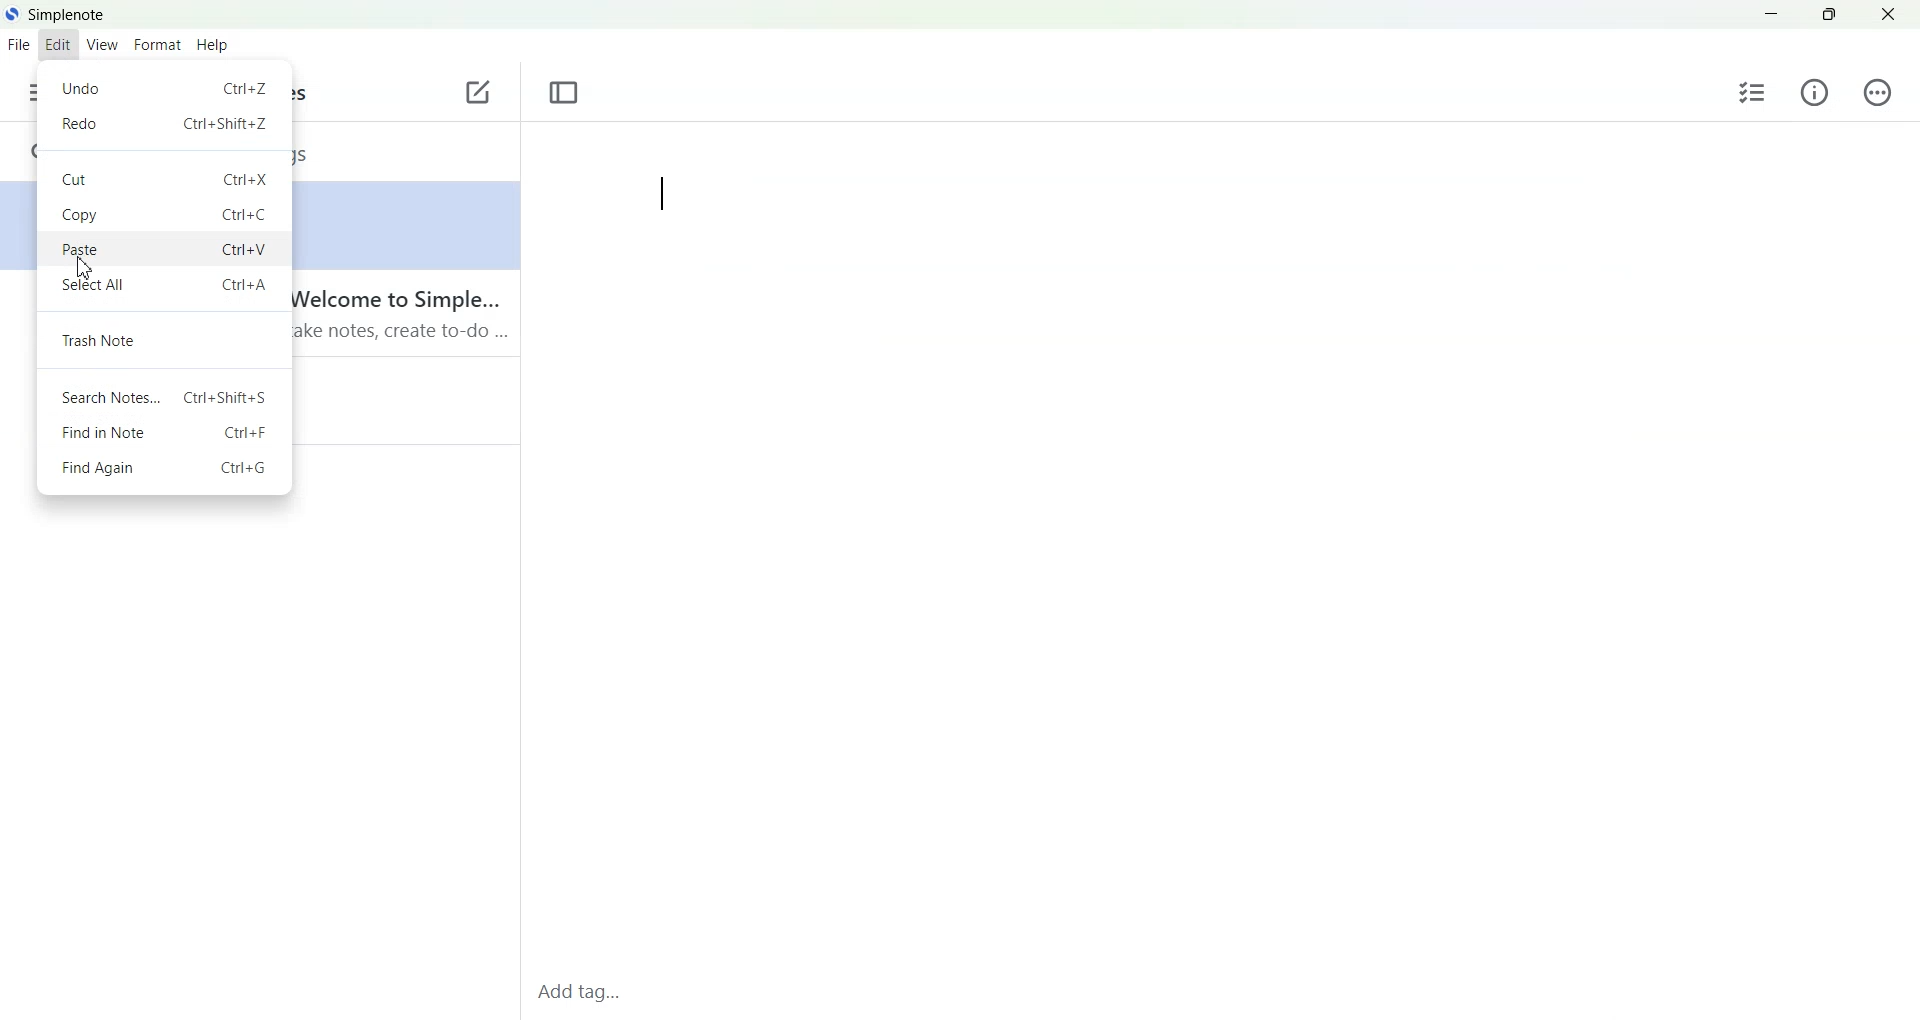 This screenshot has height=1020, width=1920. Describe the element at coordinates (659, 195) in the screenshot. I see `Text Cursor` at that location.